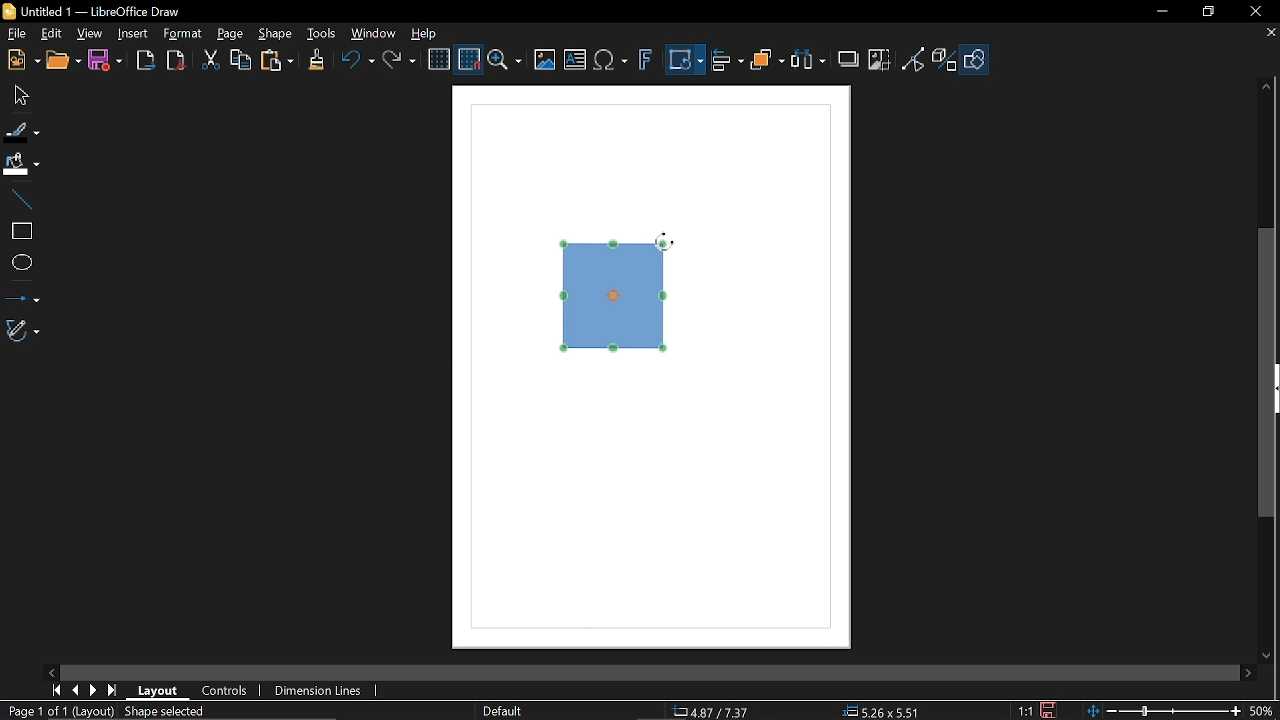 The image size is (1280, 720). What do you see at coordinates (19, 232) in the screenshot?
I see `rectangle` at bounding box center [19, 232].